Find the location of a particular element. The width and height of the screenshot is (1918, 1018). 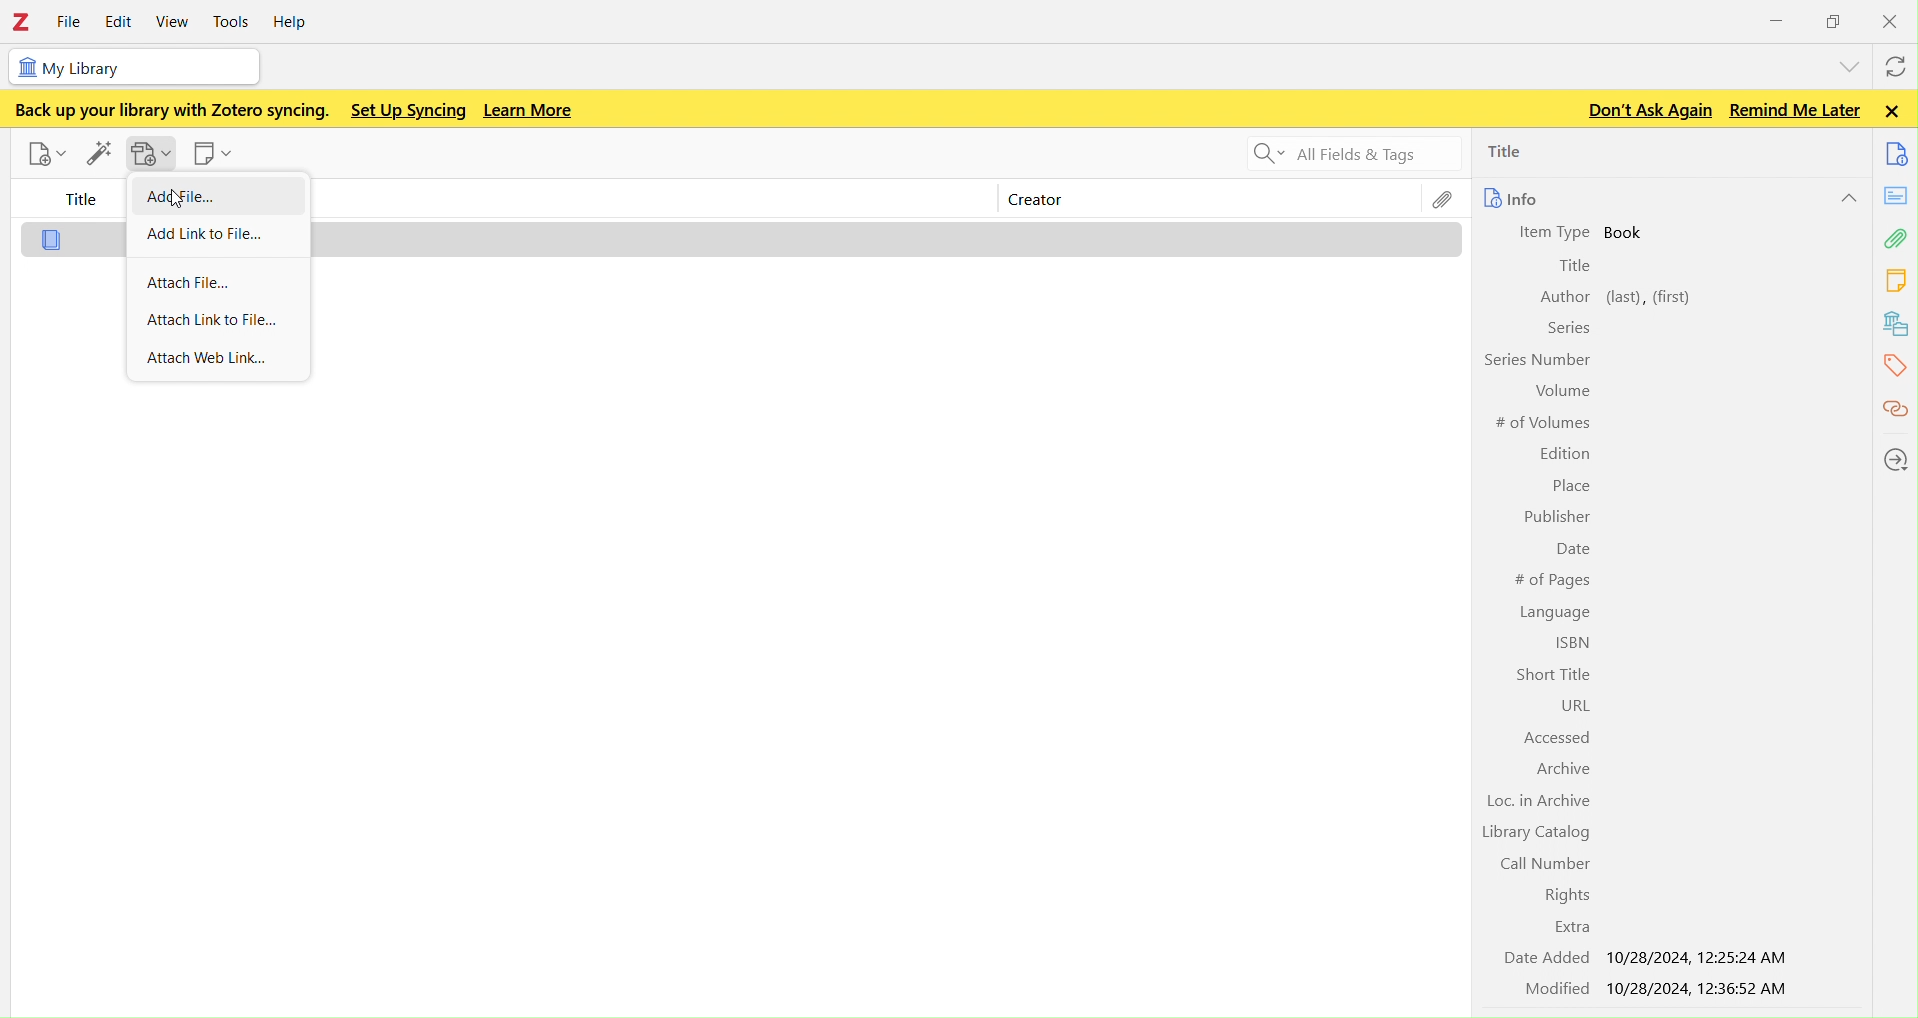

Set up syncing is located at coordinates (408, 112).